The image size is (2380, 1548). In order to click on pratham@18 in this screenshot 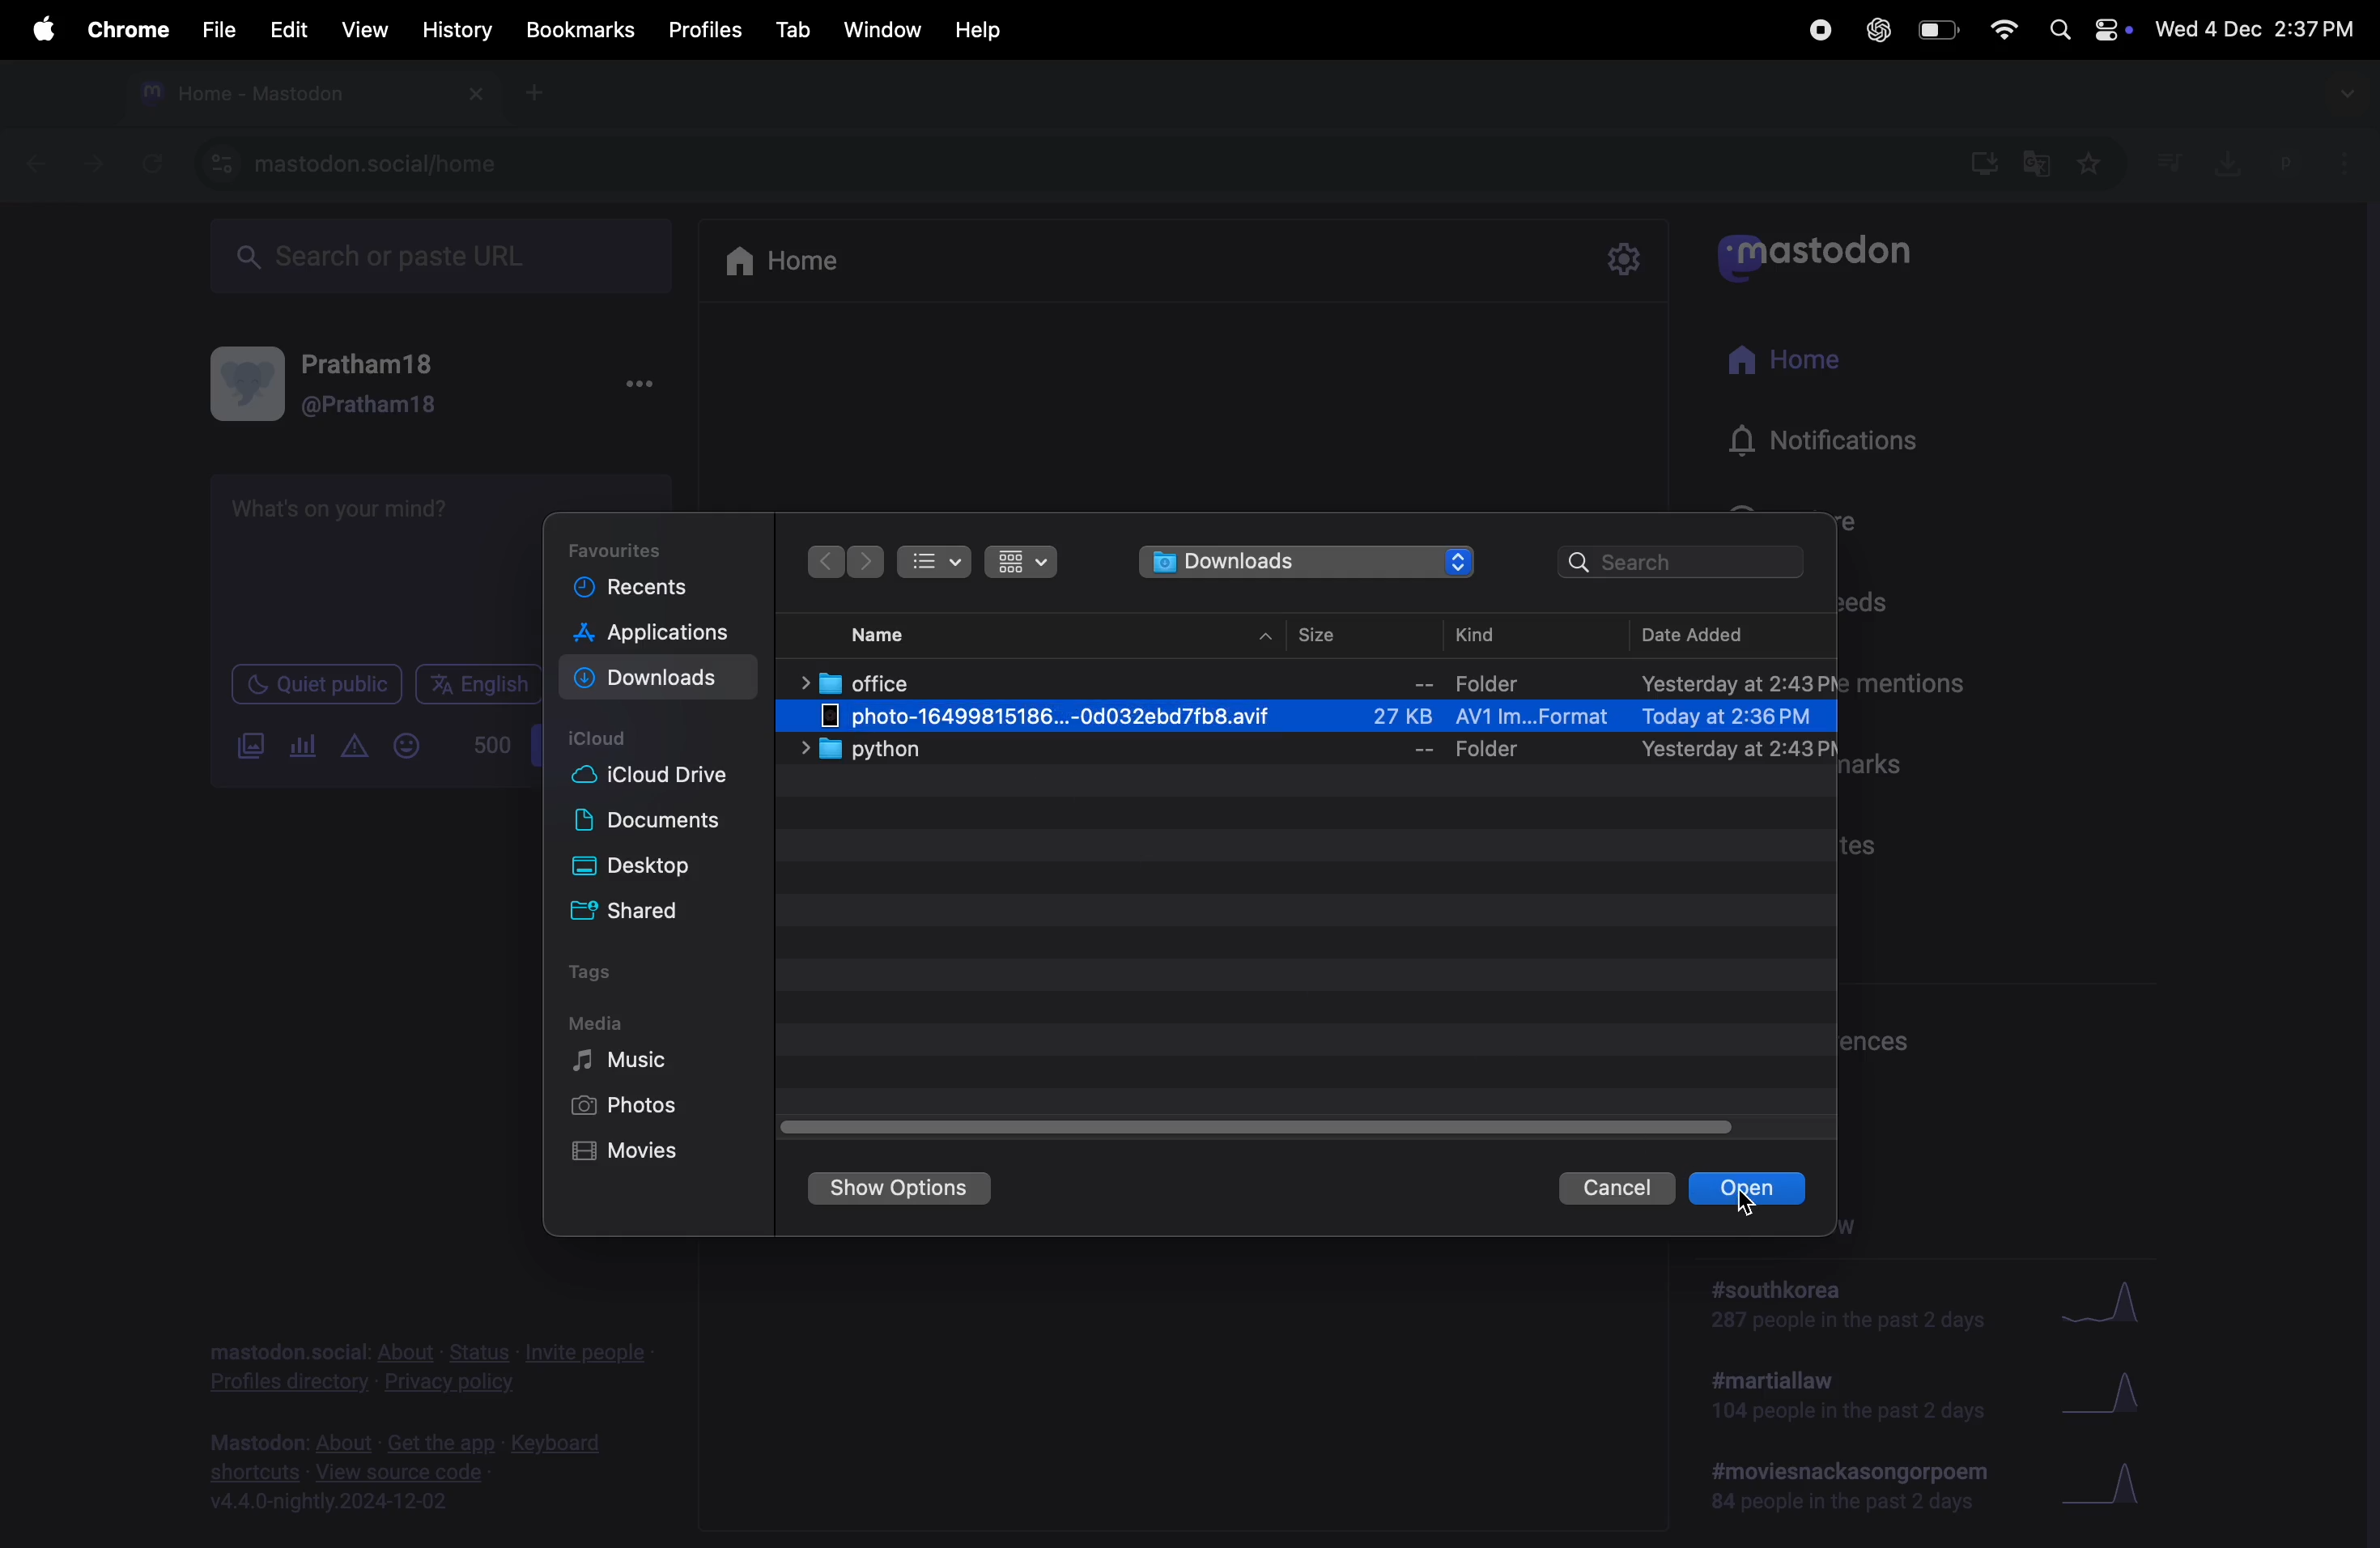, I will do `click(344, 390)`.